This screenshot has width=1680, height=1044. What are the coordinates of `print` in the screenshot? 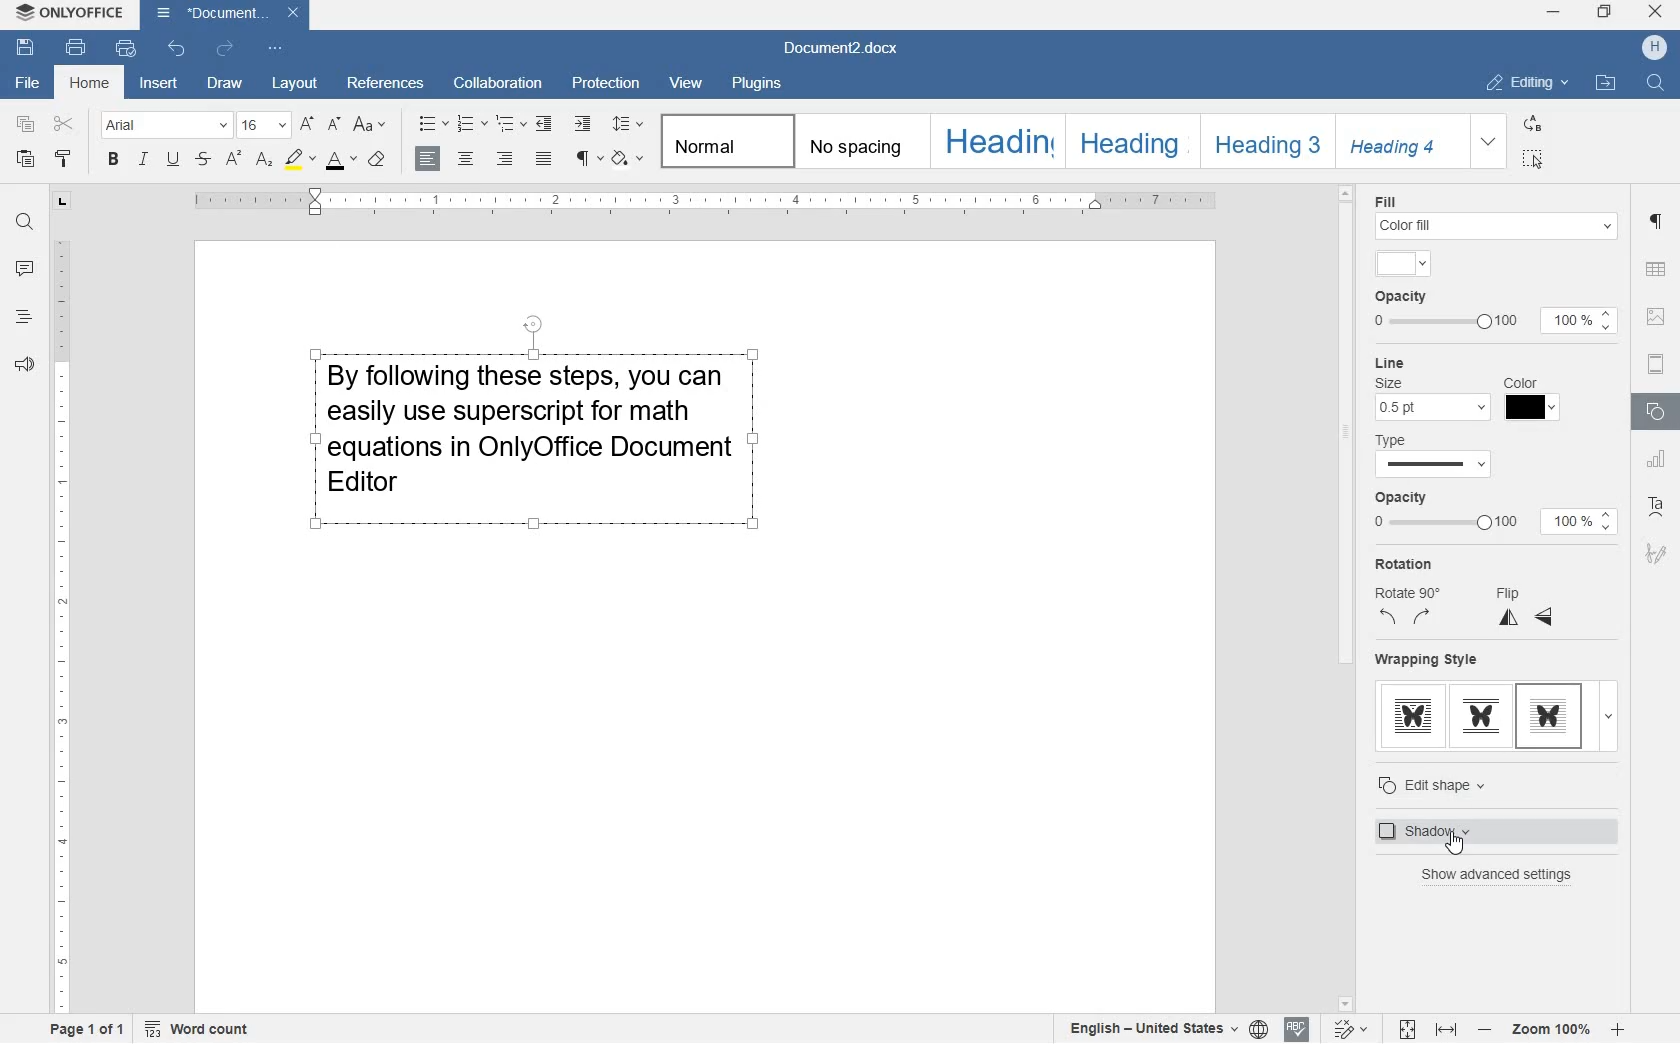 It's located at (77, 48).